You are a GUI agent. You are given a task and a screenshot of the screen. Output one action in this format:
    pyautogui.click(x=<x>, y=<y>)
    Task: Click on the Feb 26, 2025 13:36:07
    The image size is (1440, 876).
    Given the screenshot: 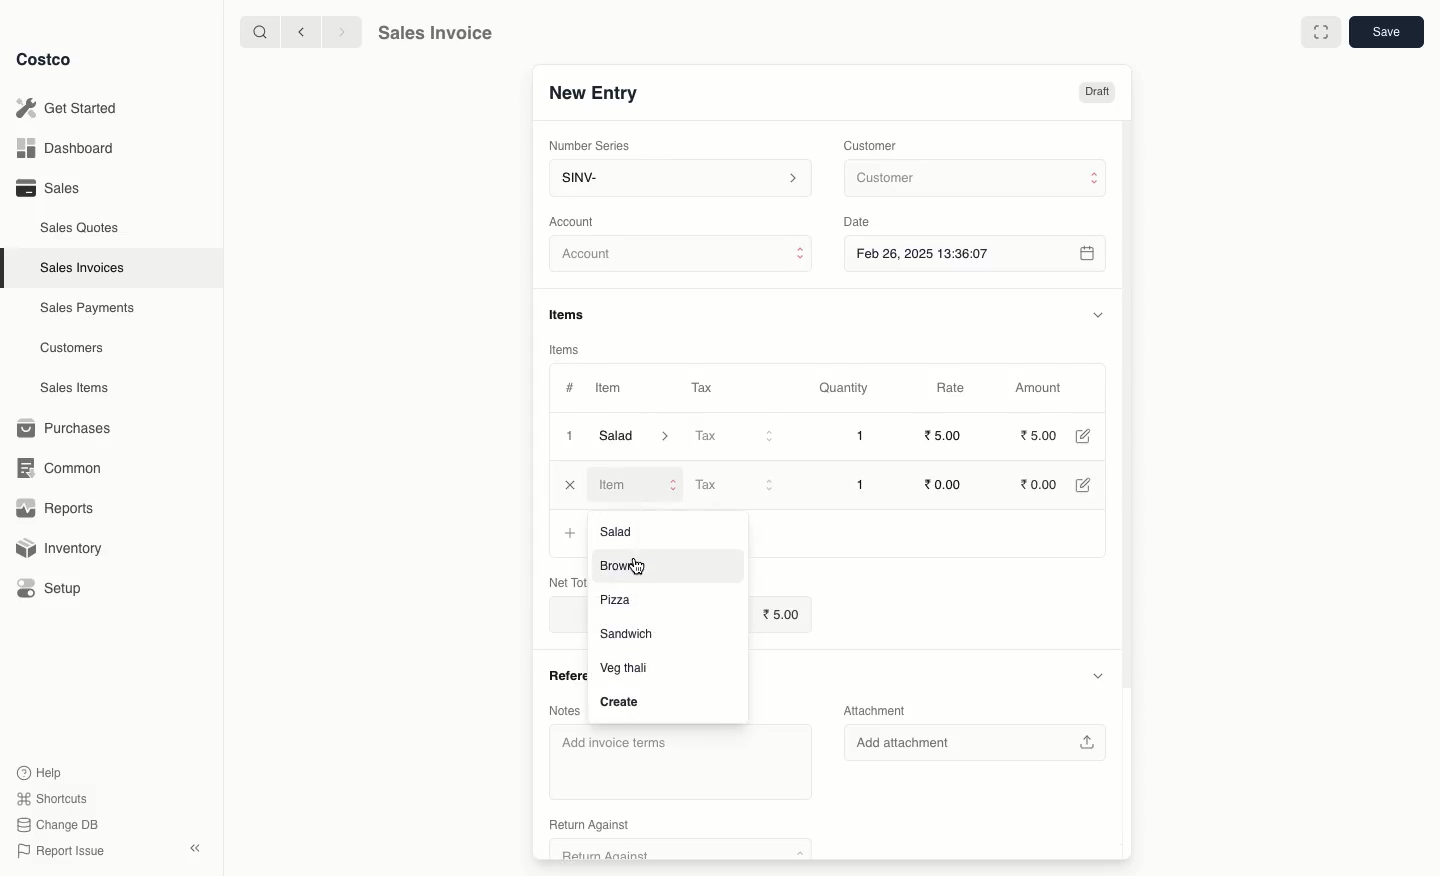 What is the action you would take?
    pyautogui.click(x=977, y=253)
    